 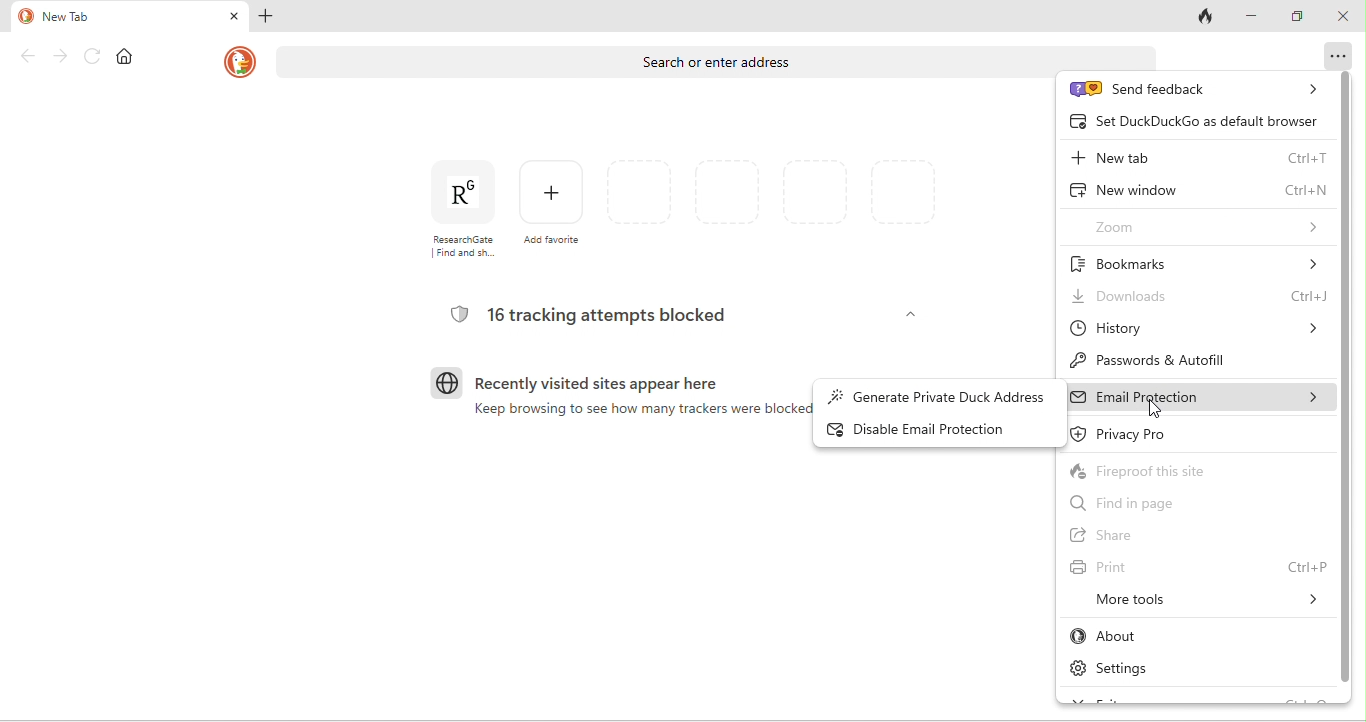 What do you see at coordinates (1198, 567) in the screenshot?
I see `print` at bounding box center [1198, 567].